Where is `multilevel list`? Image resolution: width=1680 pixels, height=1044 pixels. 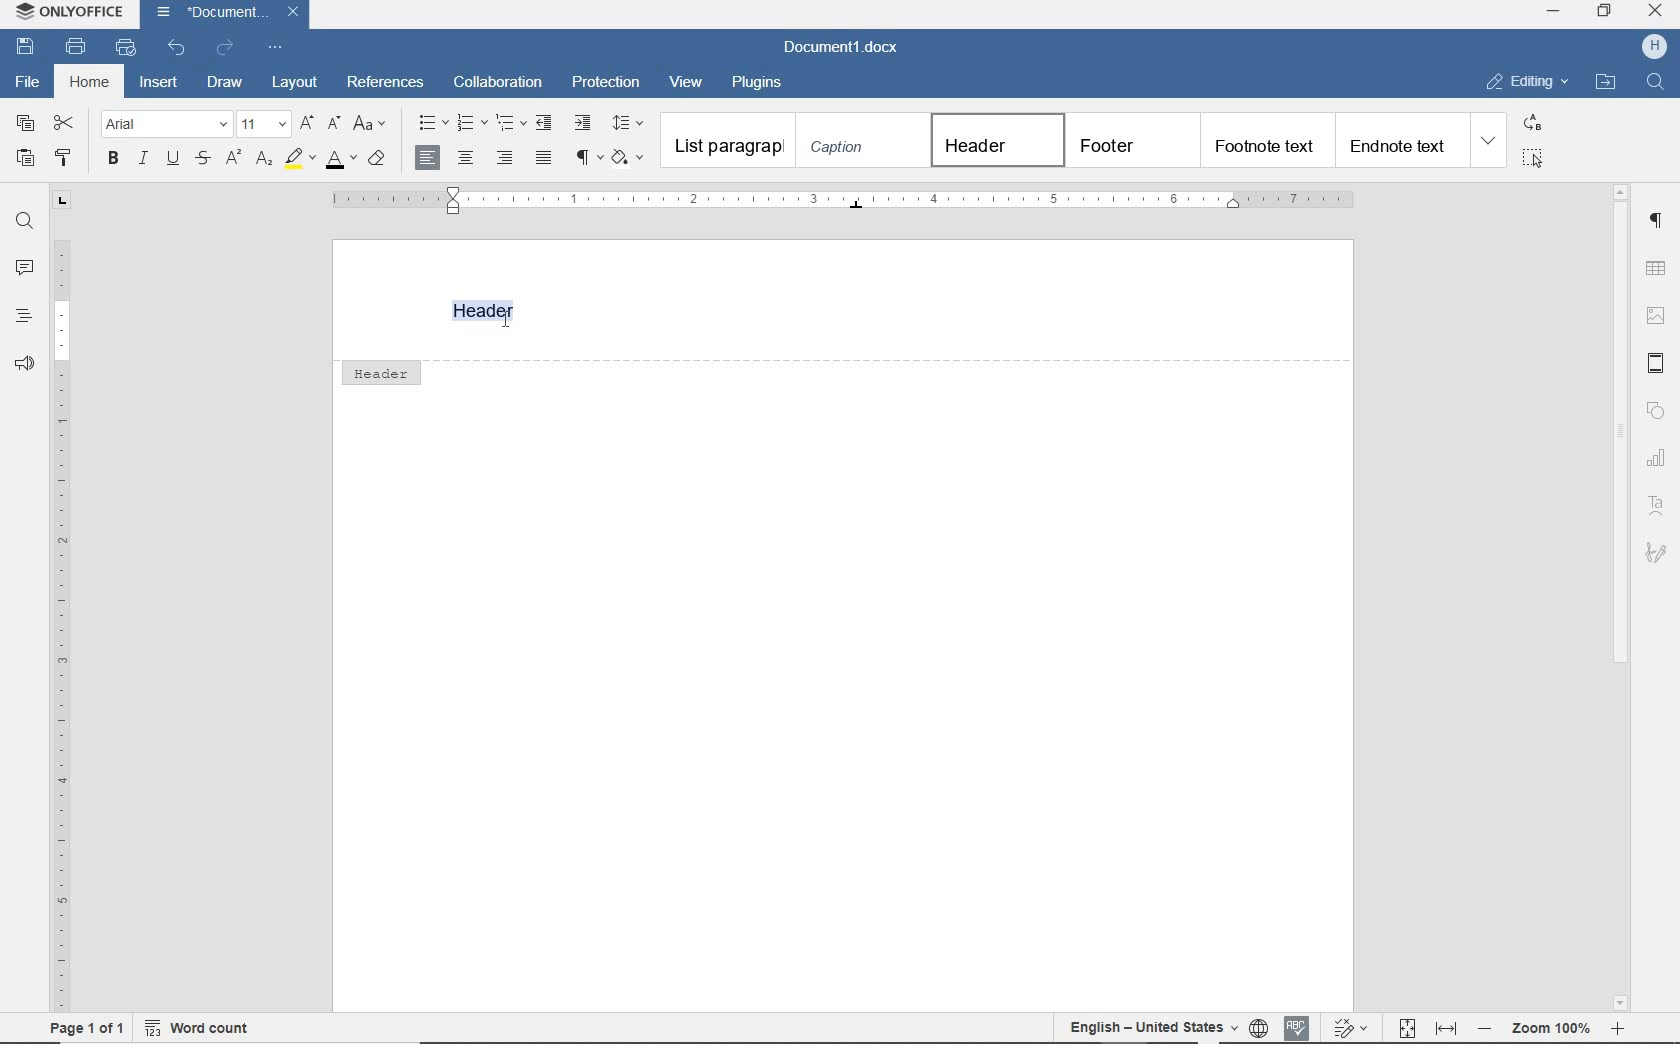 multilevel list is located at coordinates (511, 124).